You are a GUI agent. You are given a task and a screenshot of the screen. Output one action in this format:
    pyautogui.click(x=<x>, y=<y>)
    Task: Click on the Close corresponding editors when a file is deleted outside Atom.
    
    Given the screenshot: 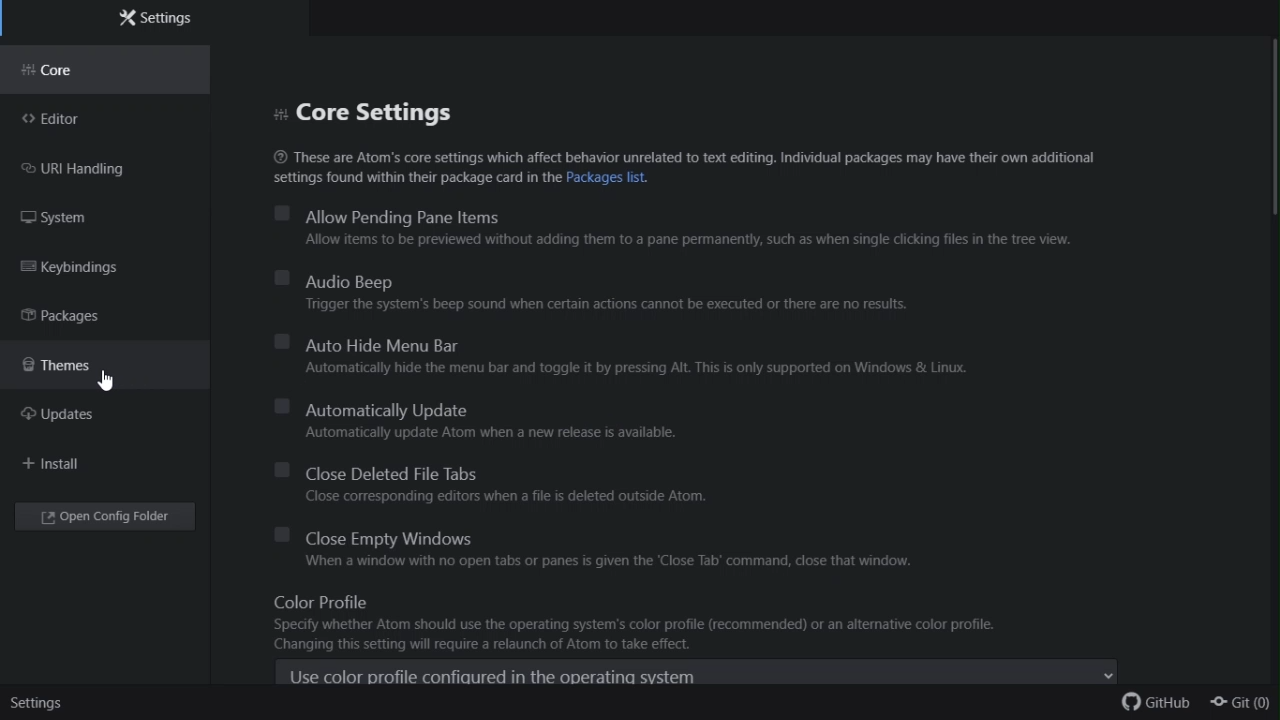 What is the action you would take?
    pyautogui.click(x=498, y=494)
    